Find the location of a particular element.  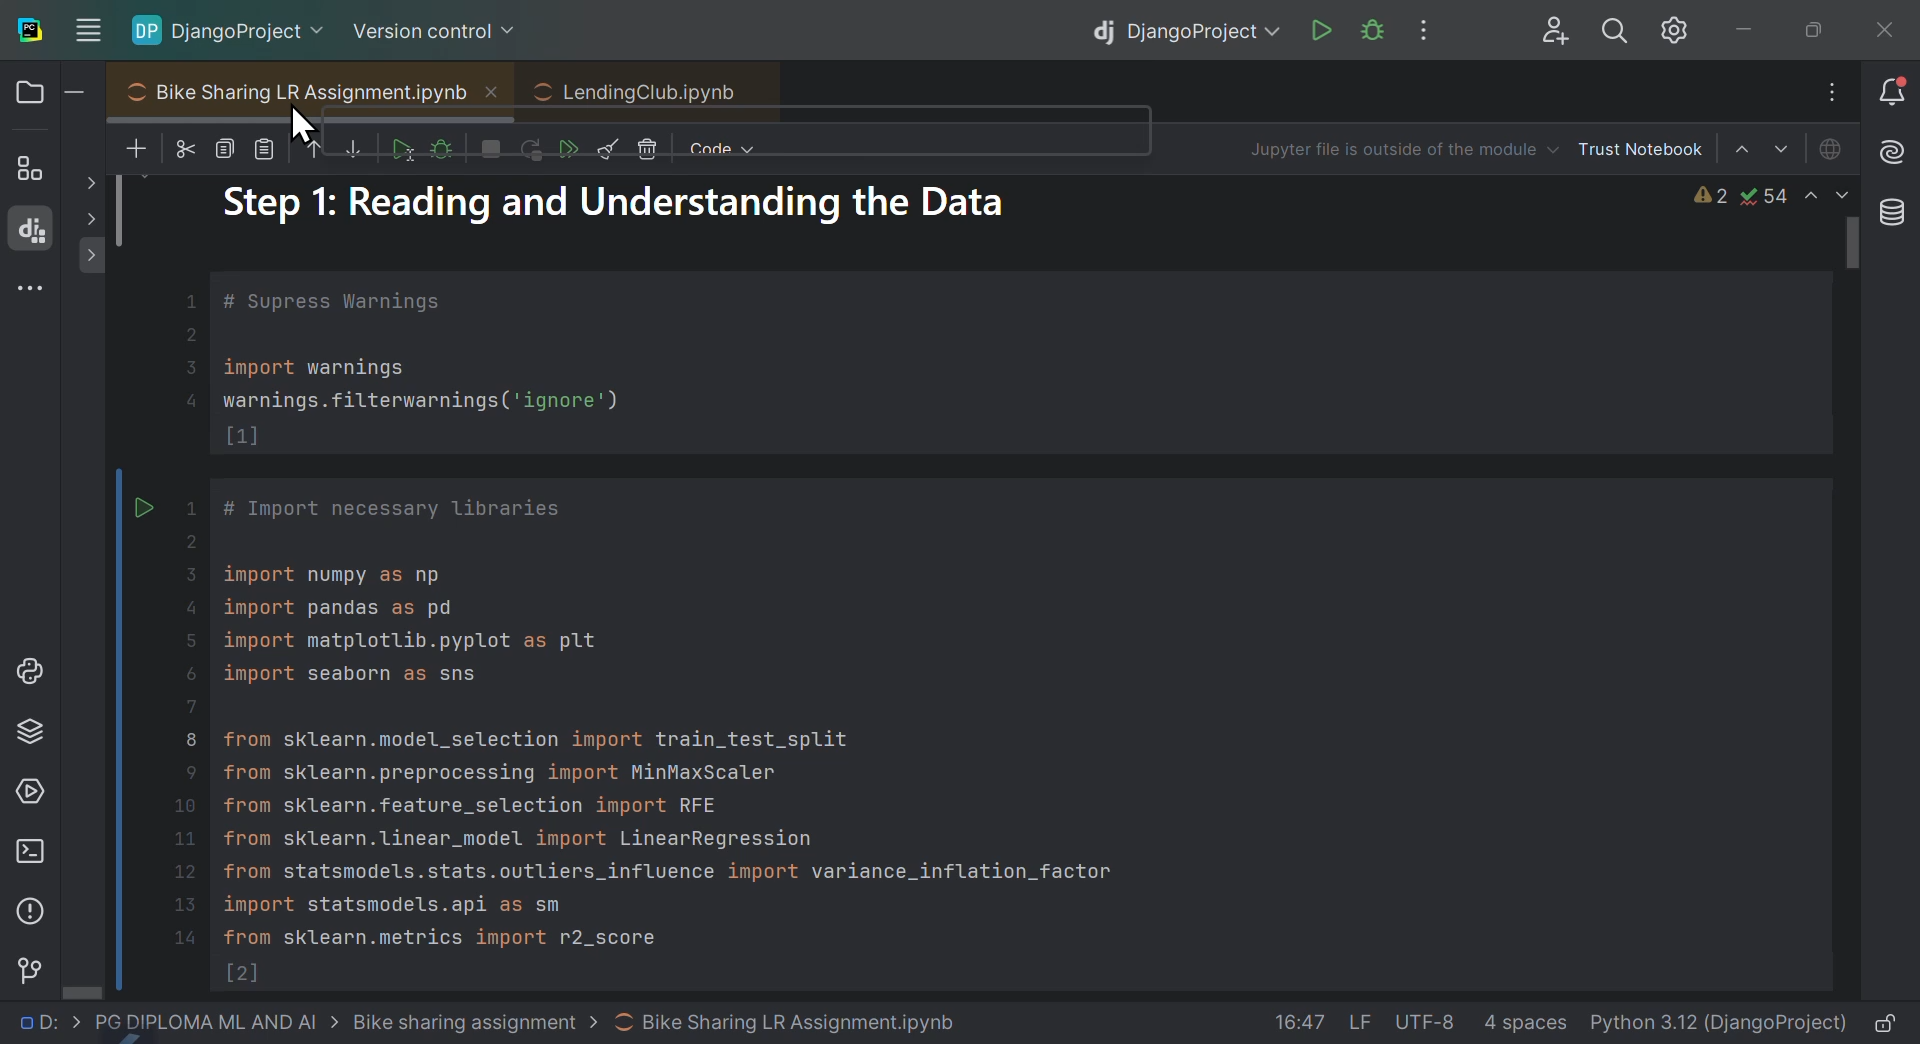

More options is located at coordinates (1441, 30).